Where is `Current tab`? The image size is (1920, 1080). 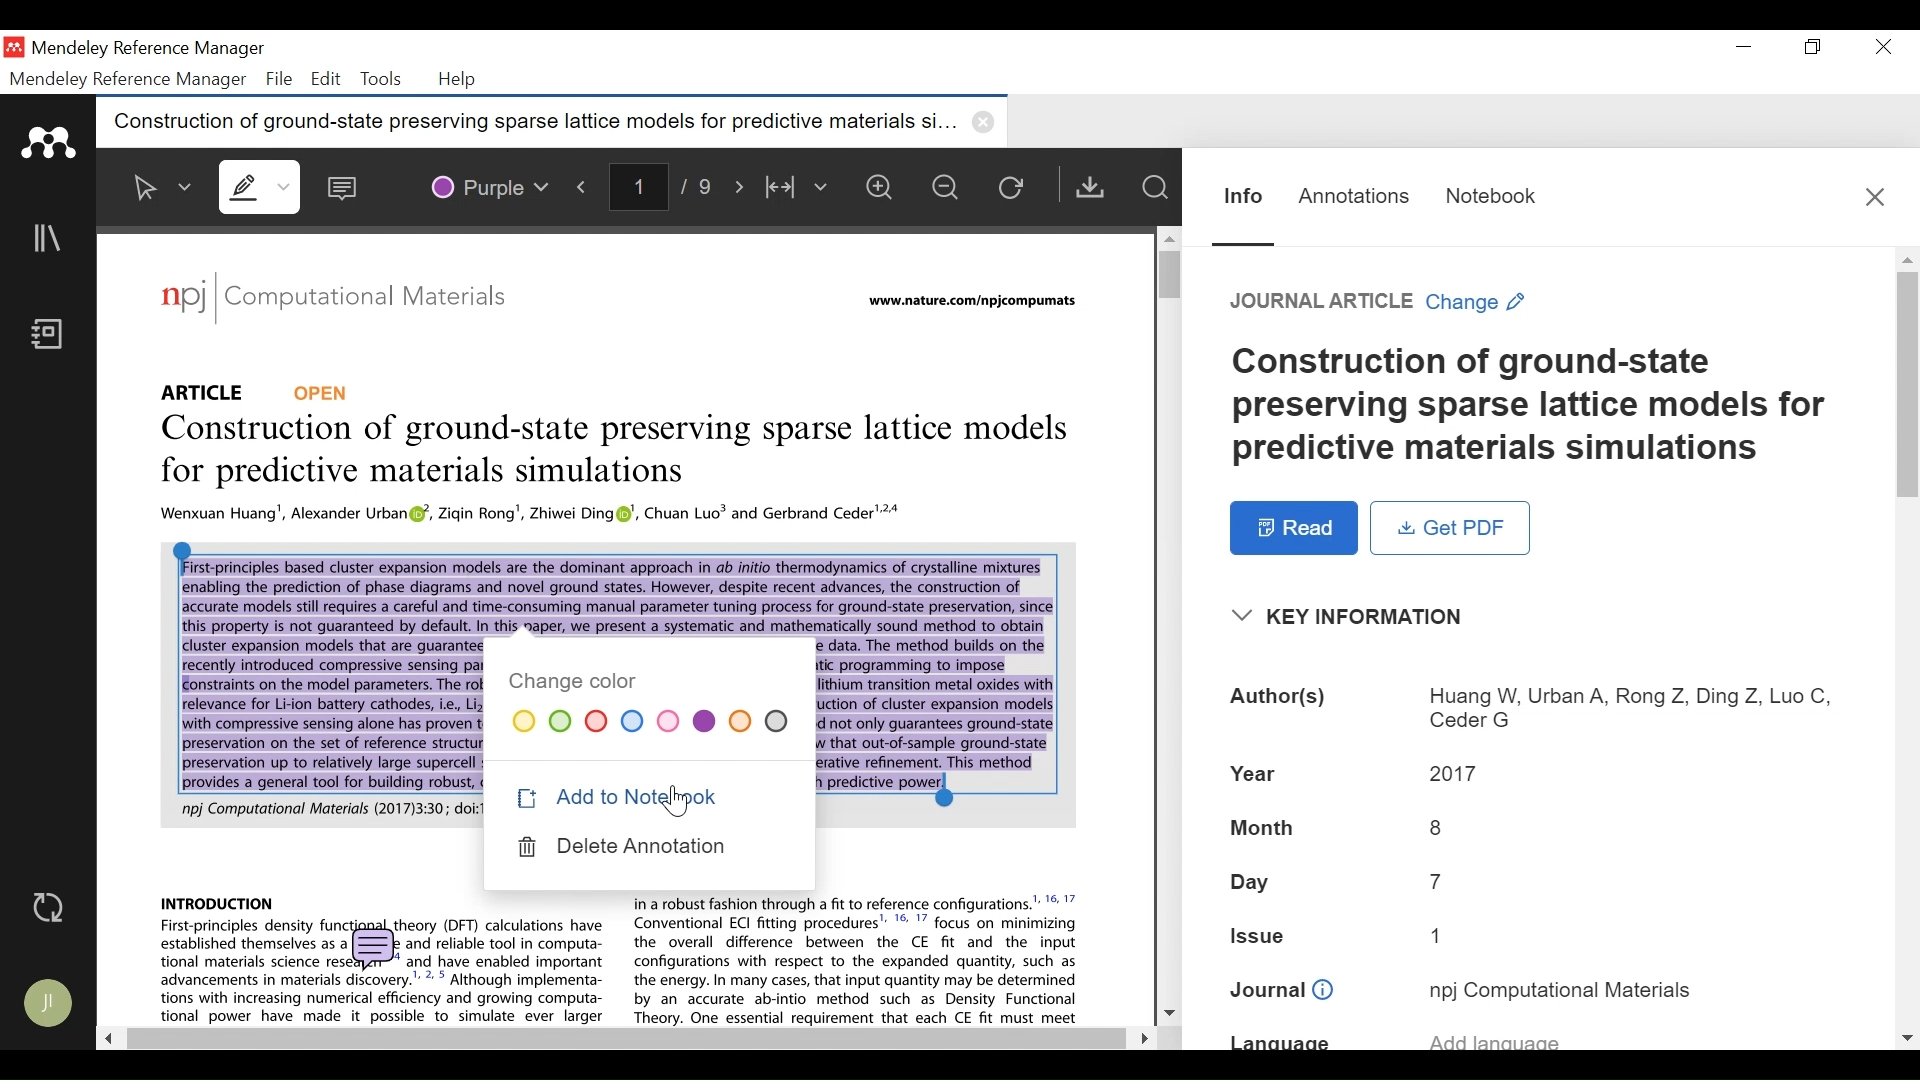 Current tab is located at coordinates (519, 122).